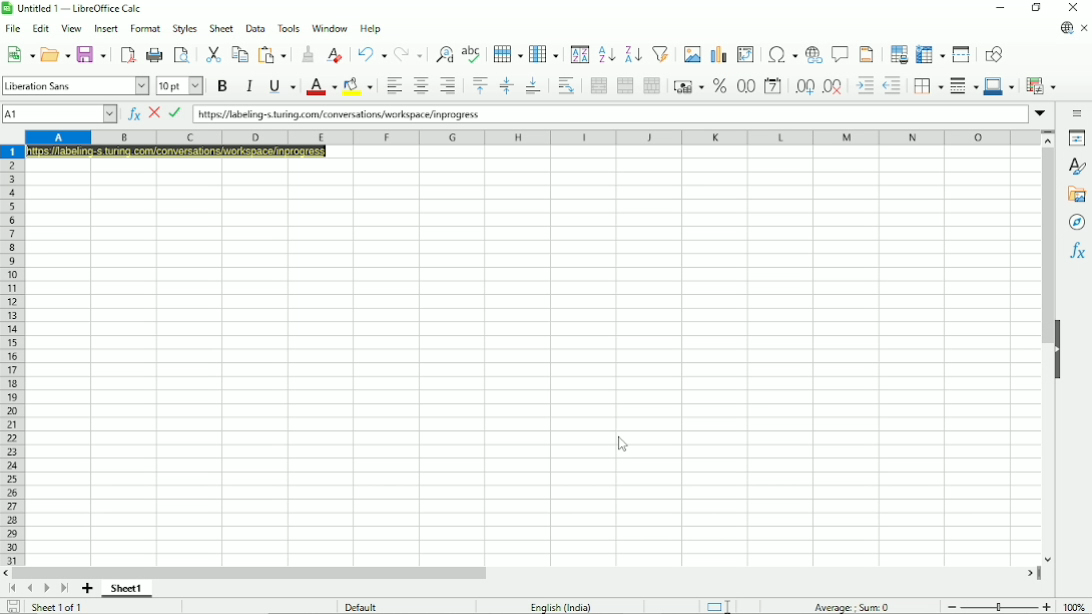 The image size is (1092, 614). I want to click on Sheet 1 of 1, so click(55, 607).